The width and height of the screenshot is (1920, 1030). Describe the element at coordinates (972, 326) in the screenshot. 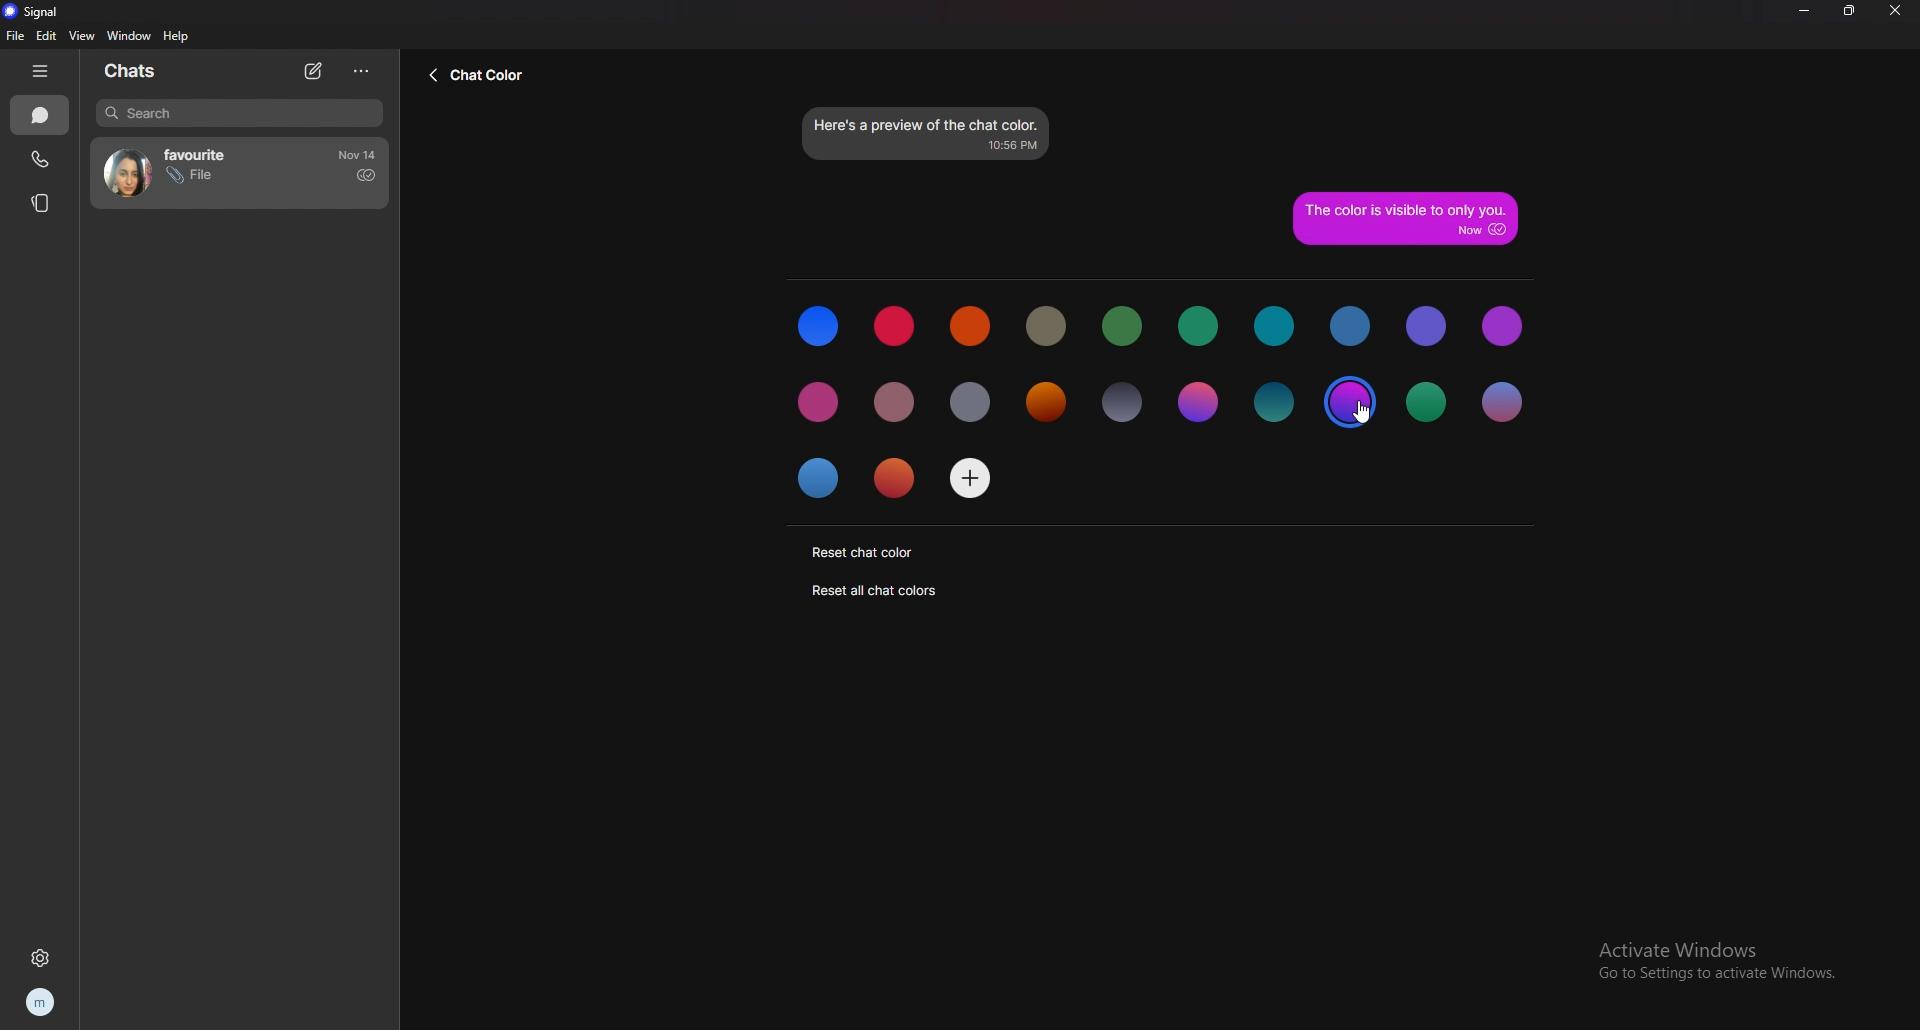

I see `color` at that location.